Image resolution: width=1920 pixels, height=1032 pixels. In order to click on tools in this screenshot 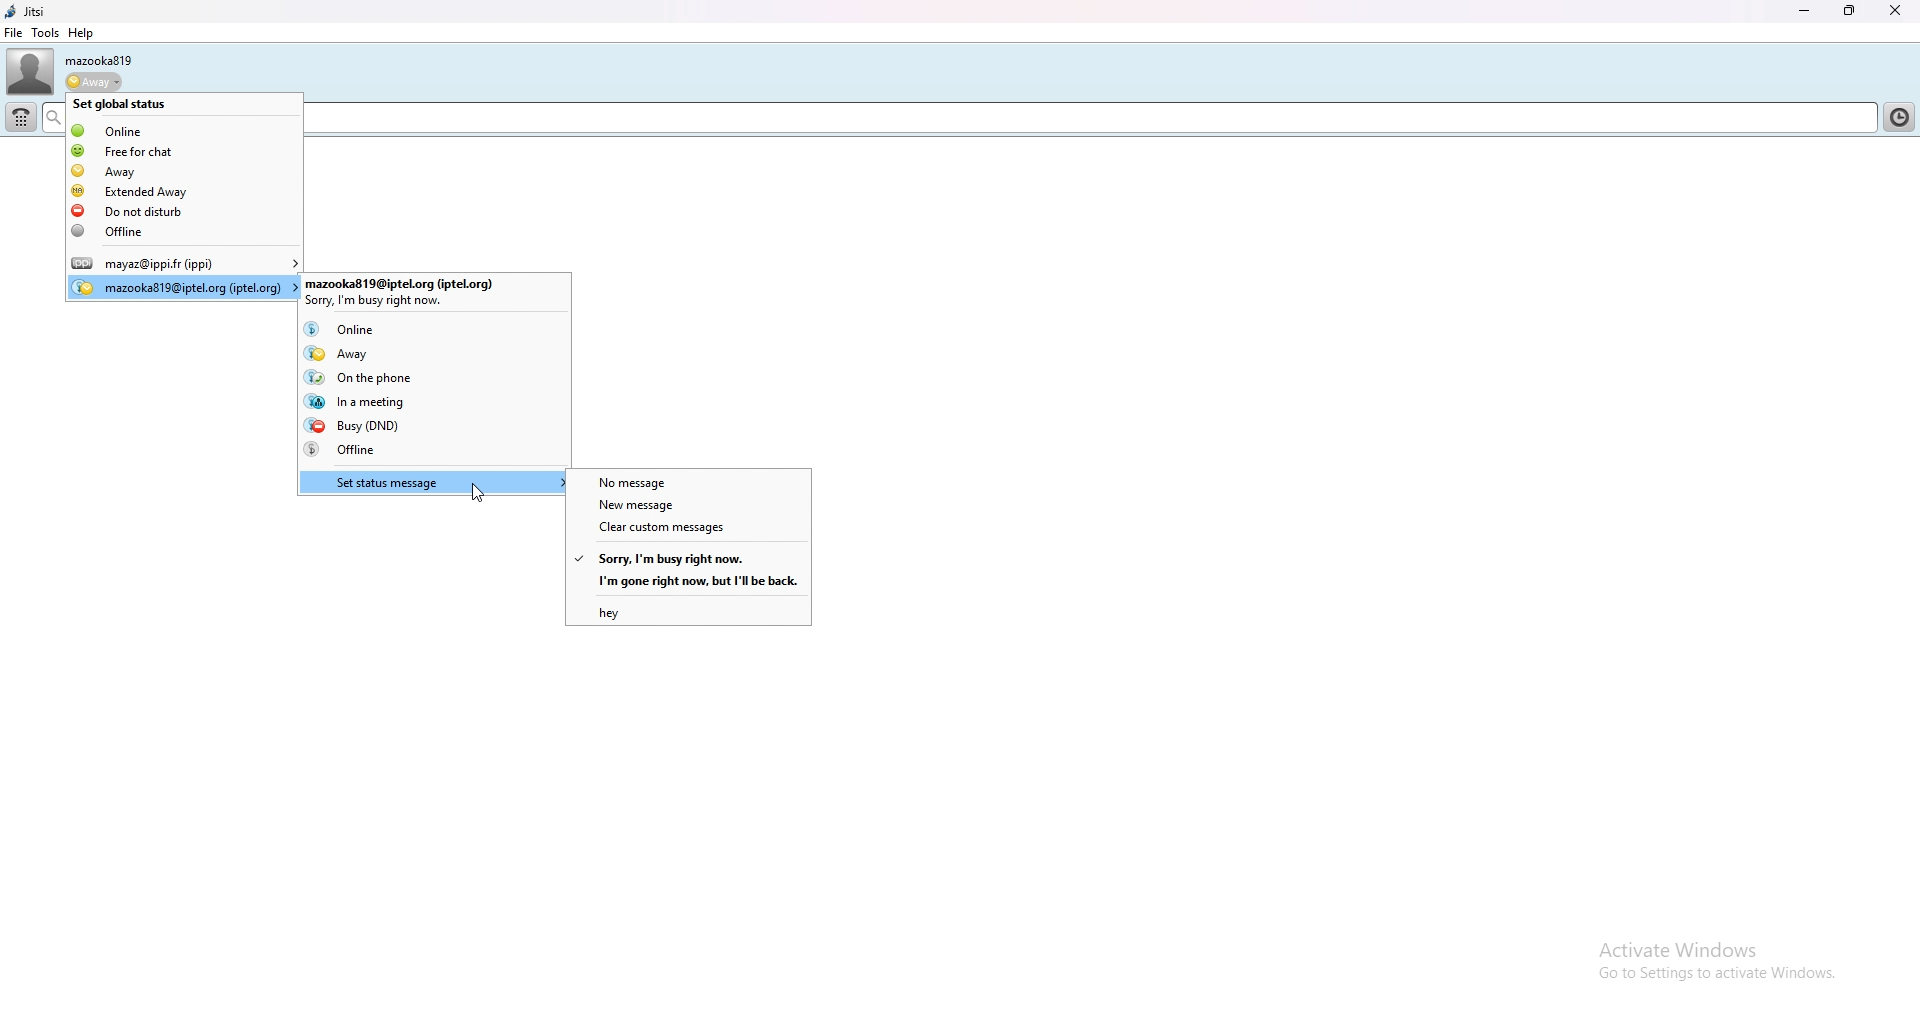, I will do `click(46, 32)`.